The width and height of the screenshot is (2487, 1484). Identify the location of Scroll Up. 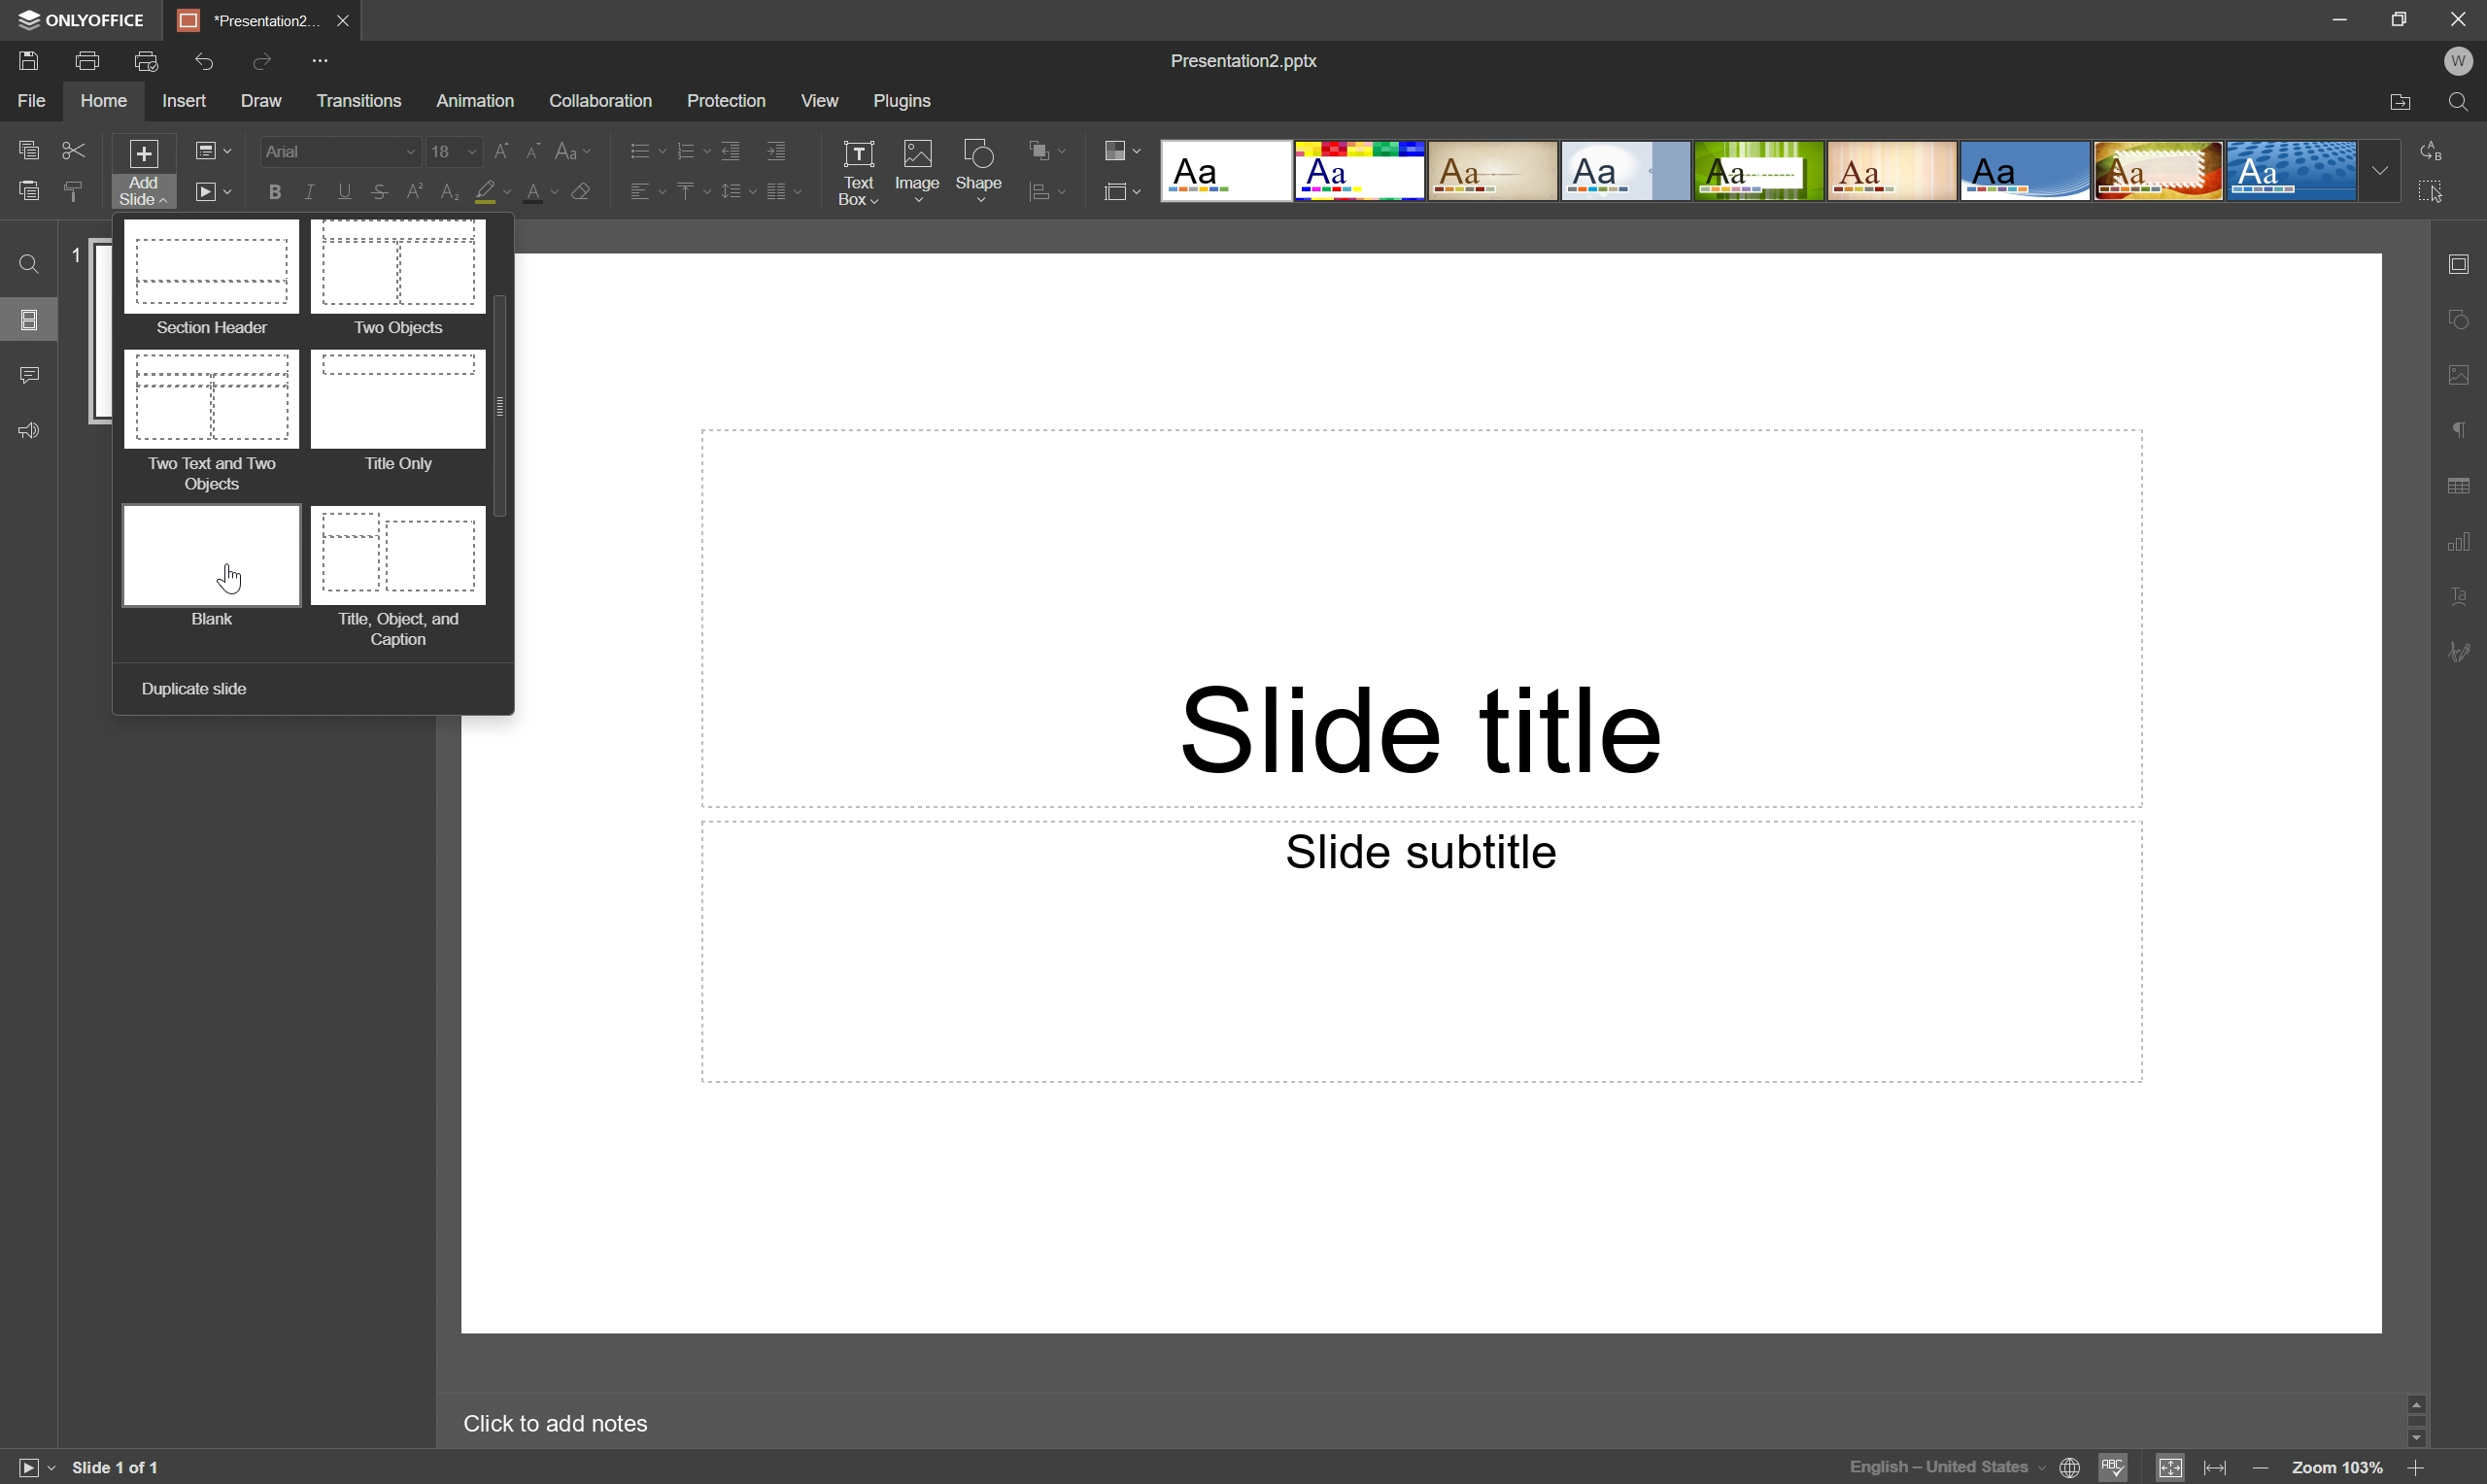
(2427, 1399).